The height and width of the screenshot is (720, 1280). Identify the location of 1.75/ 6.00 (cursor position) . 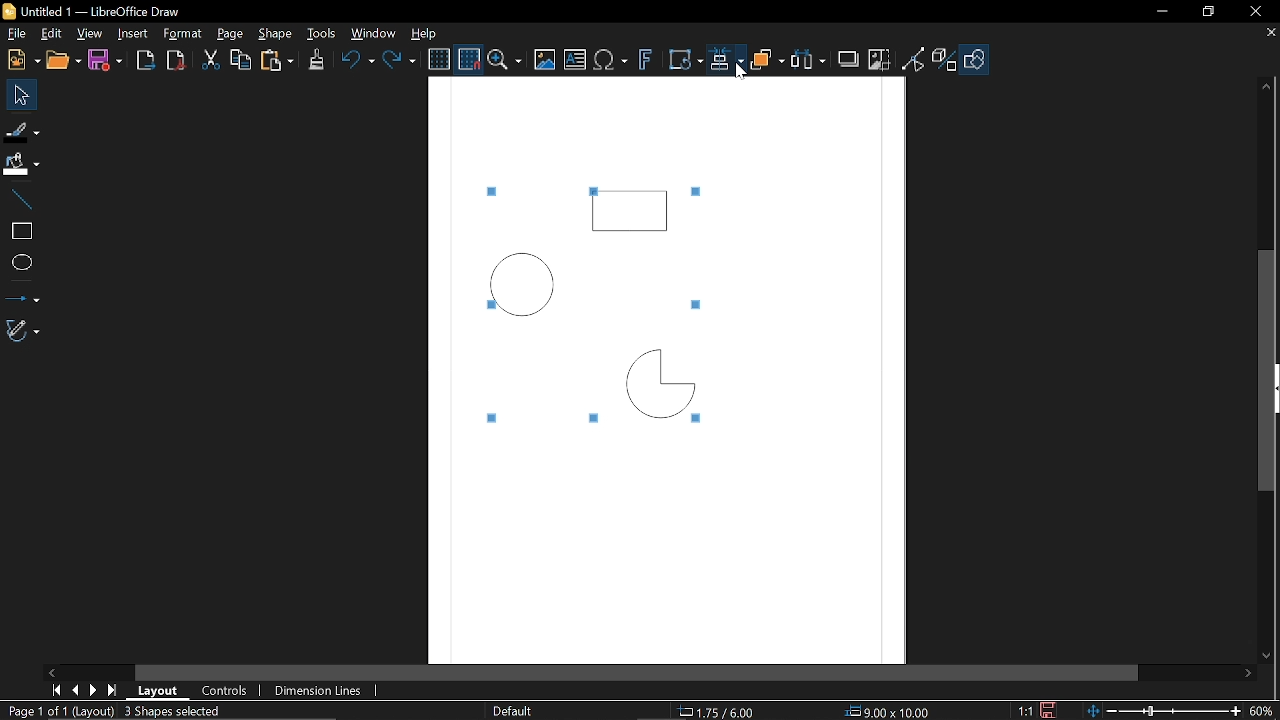
(717, 711).